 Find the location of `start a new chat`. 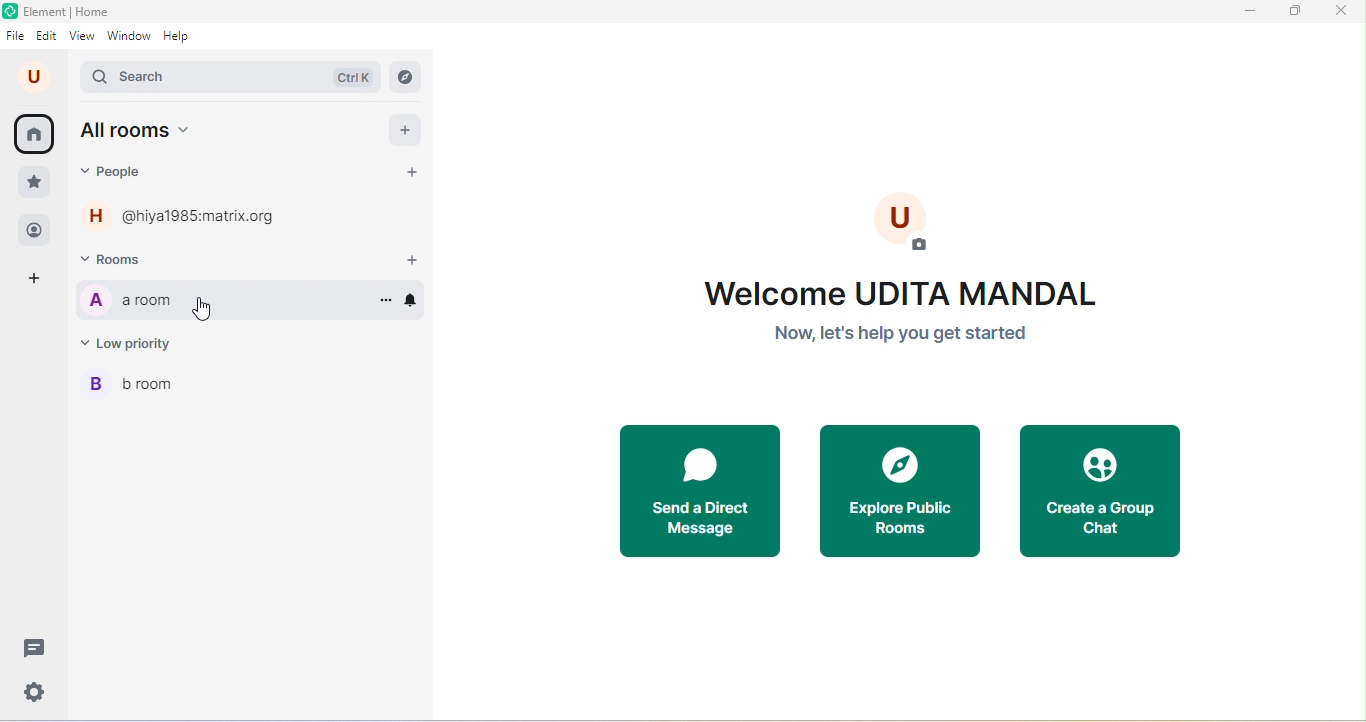

start a new chat is located at coordinates (410, 171).